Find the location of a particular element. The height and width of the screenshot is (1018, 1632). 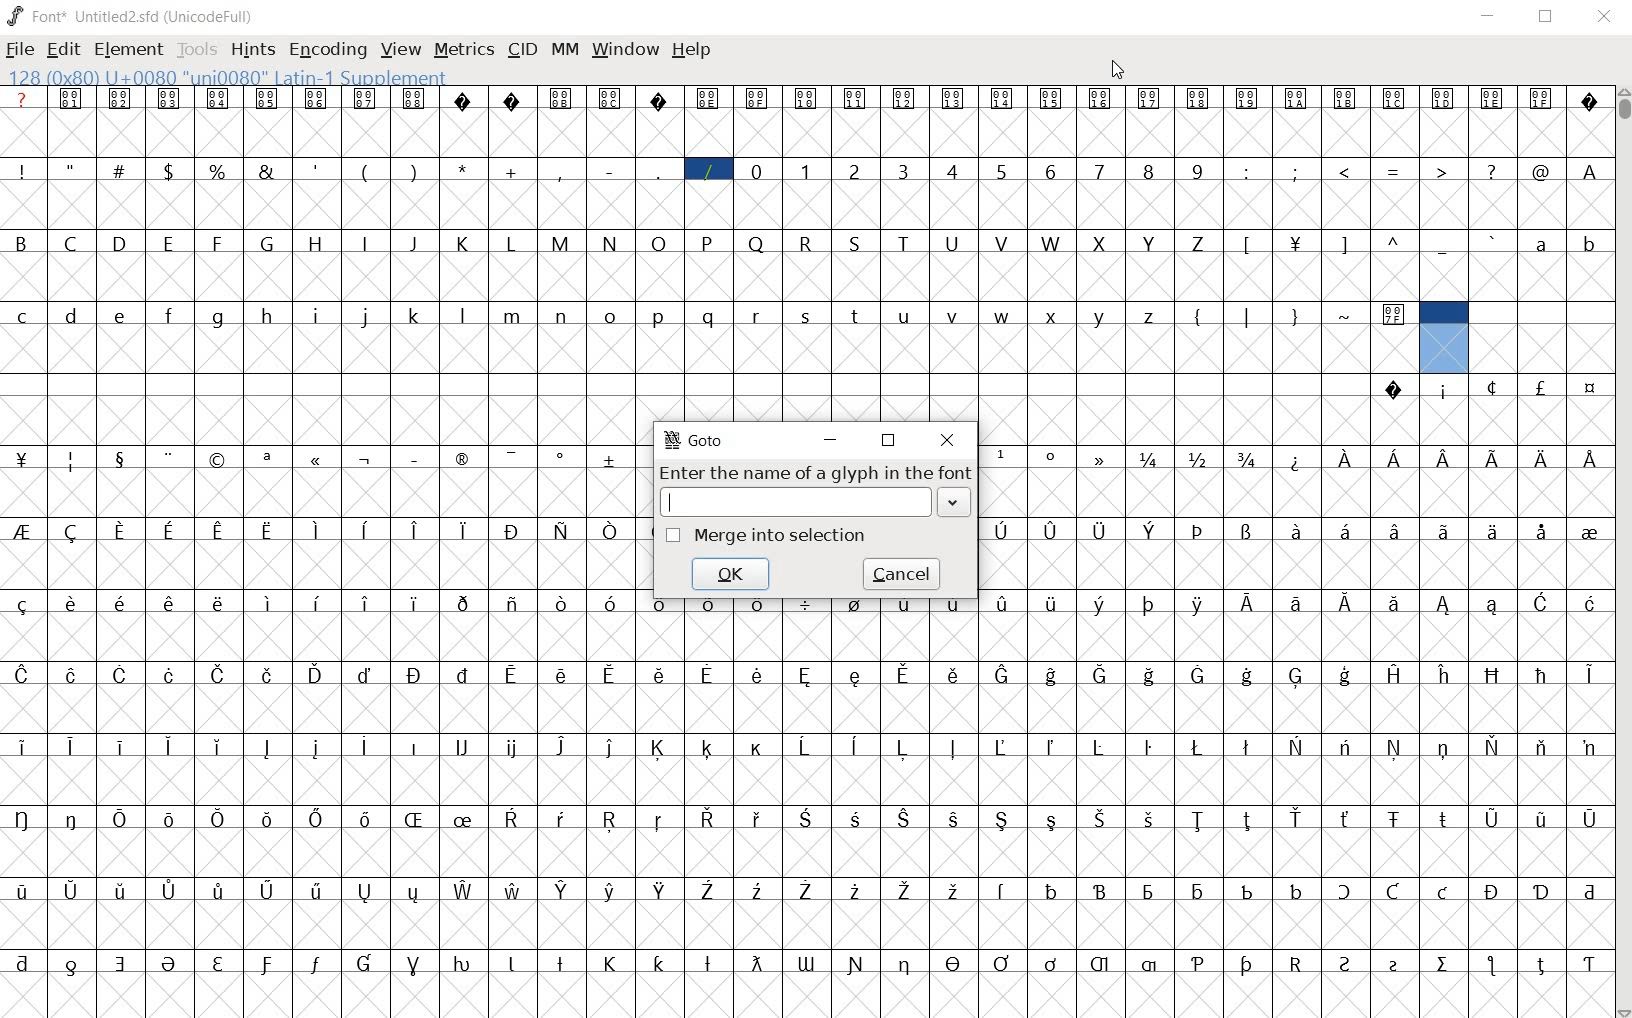

Symbol is located at coordinates (1054, 676).